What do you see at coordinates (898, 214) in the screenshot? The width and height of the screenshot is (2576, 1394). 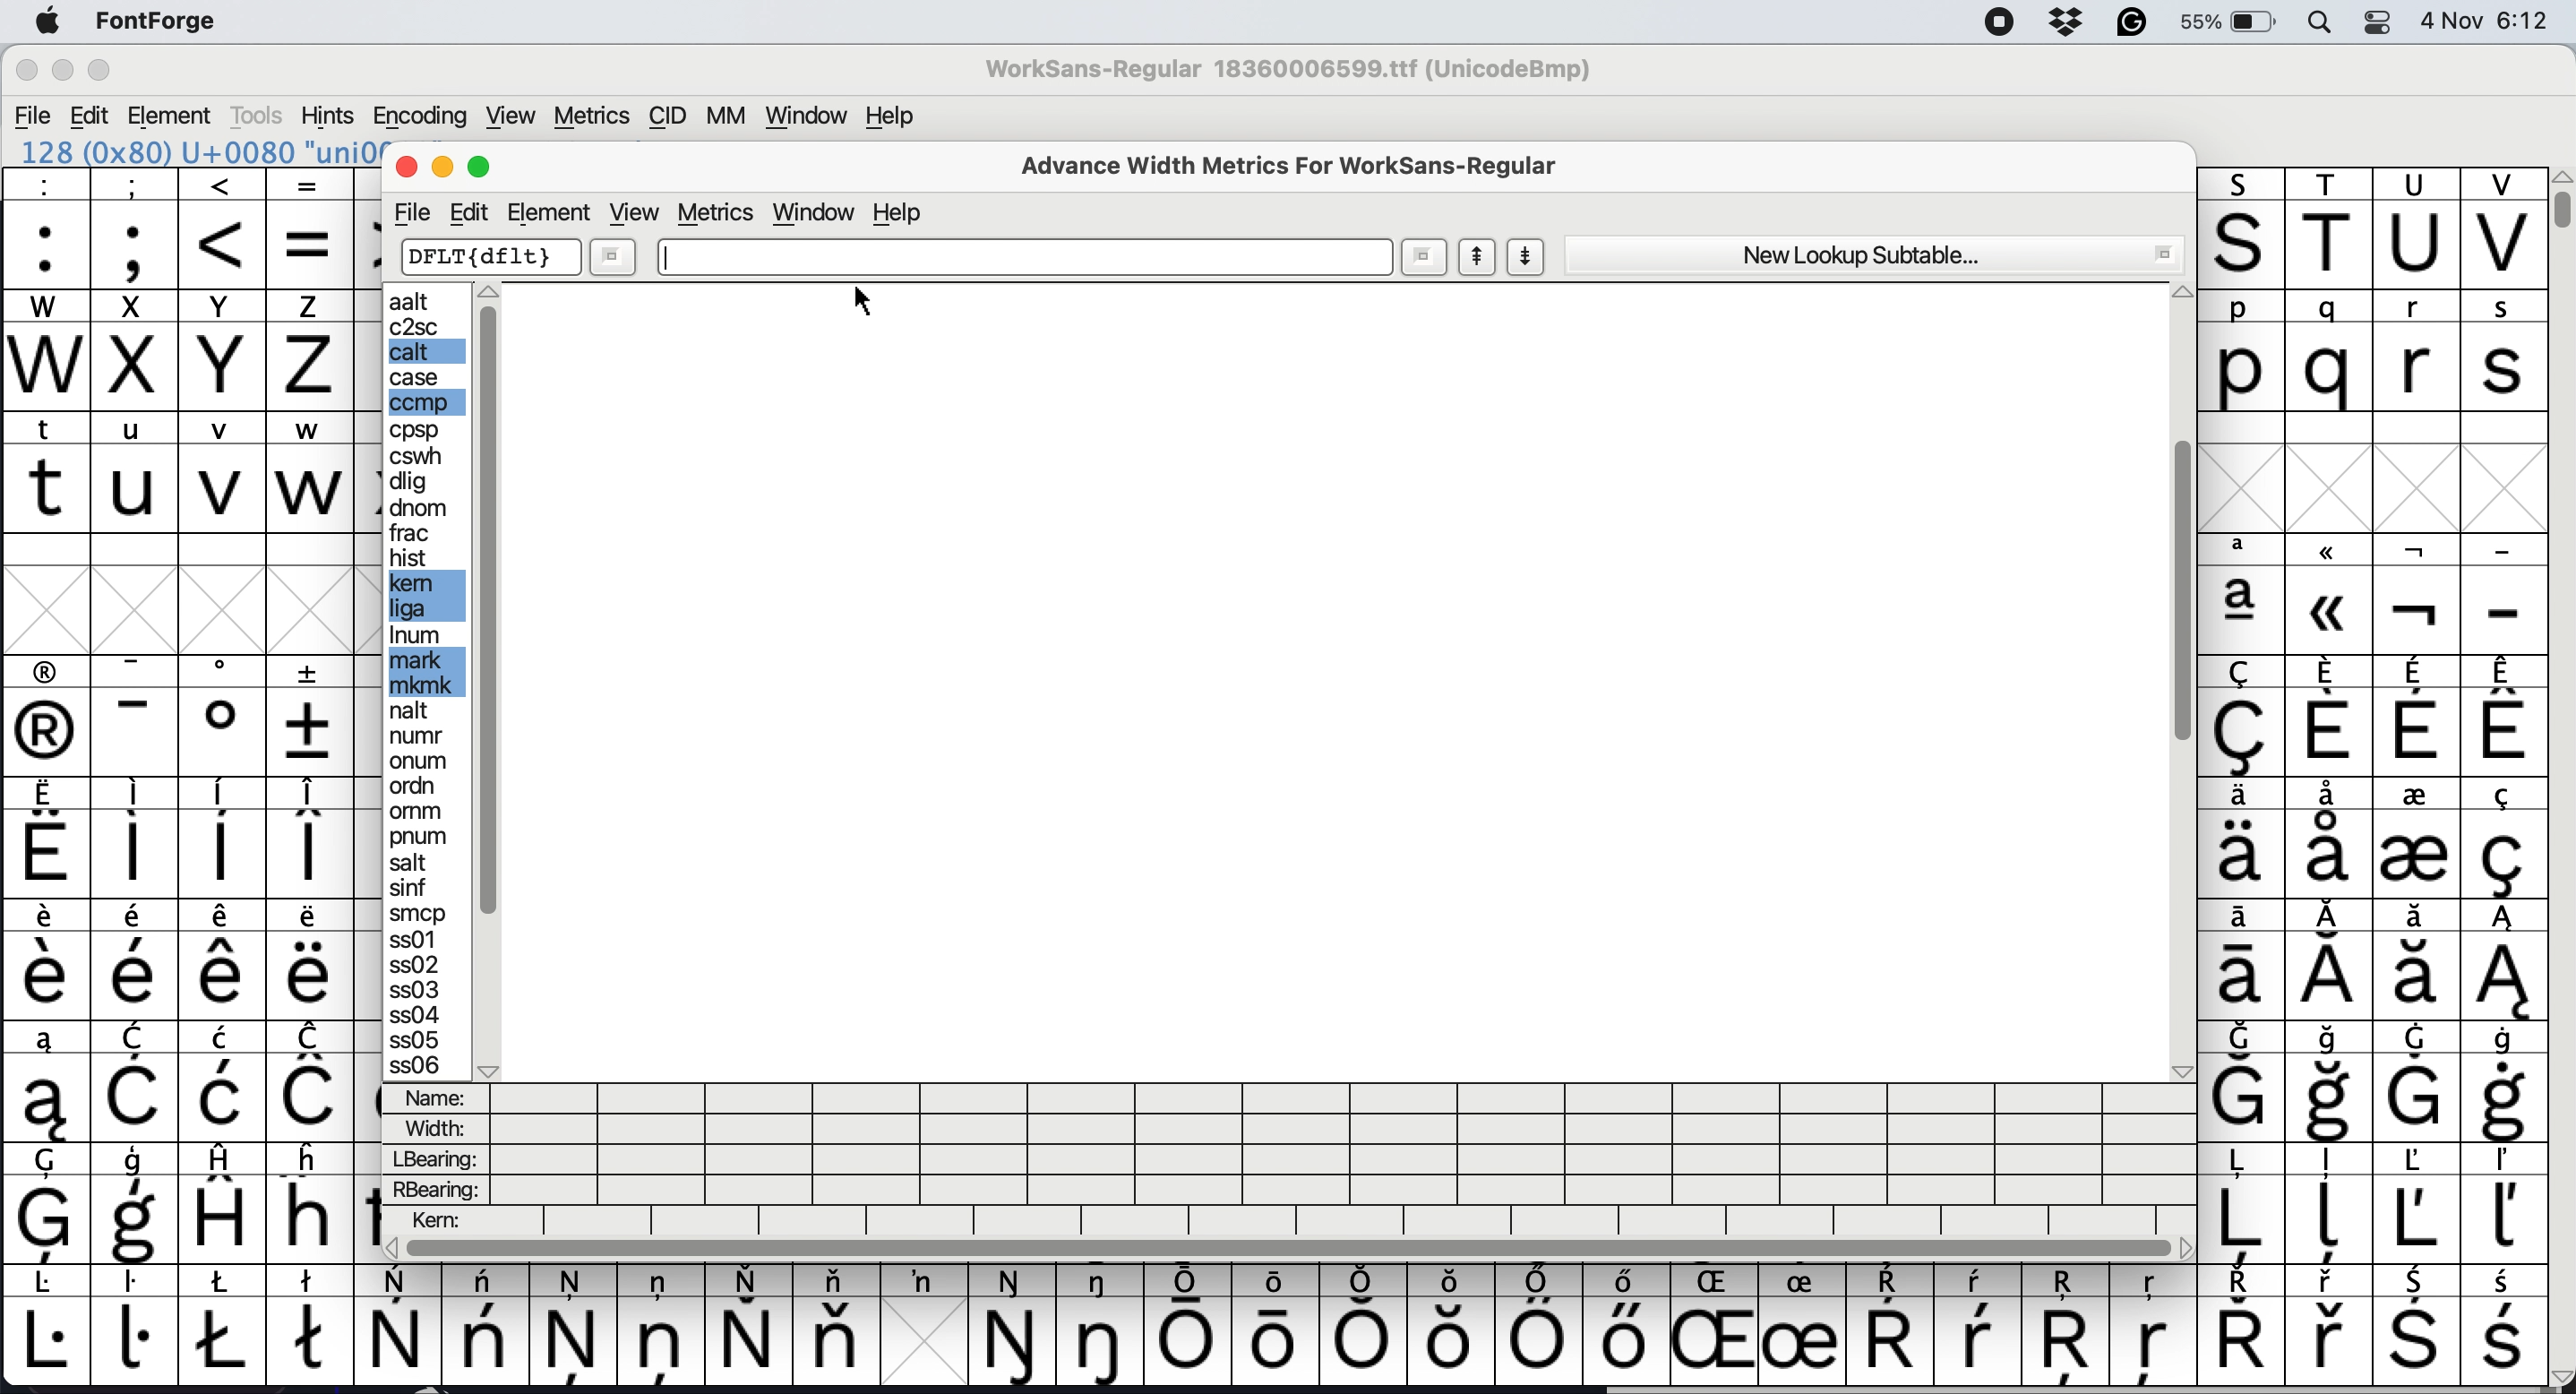 I see `help` at bounding box center [898, 214].